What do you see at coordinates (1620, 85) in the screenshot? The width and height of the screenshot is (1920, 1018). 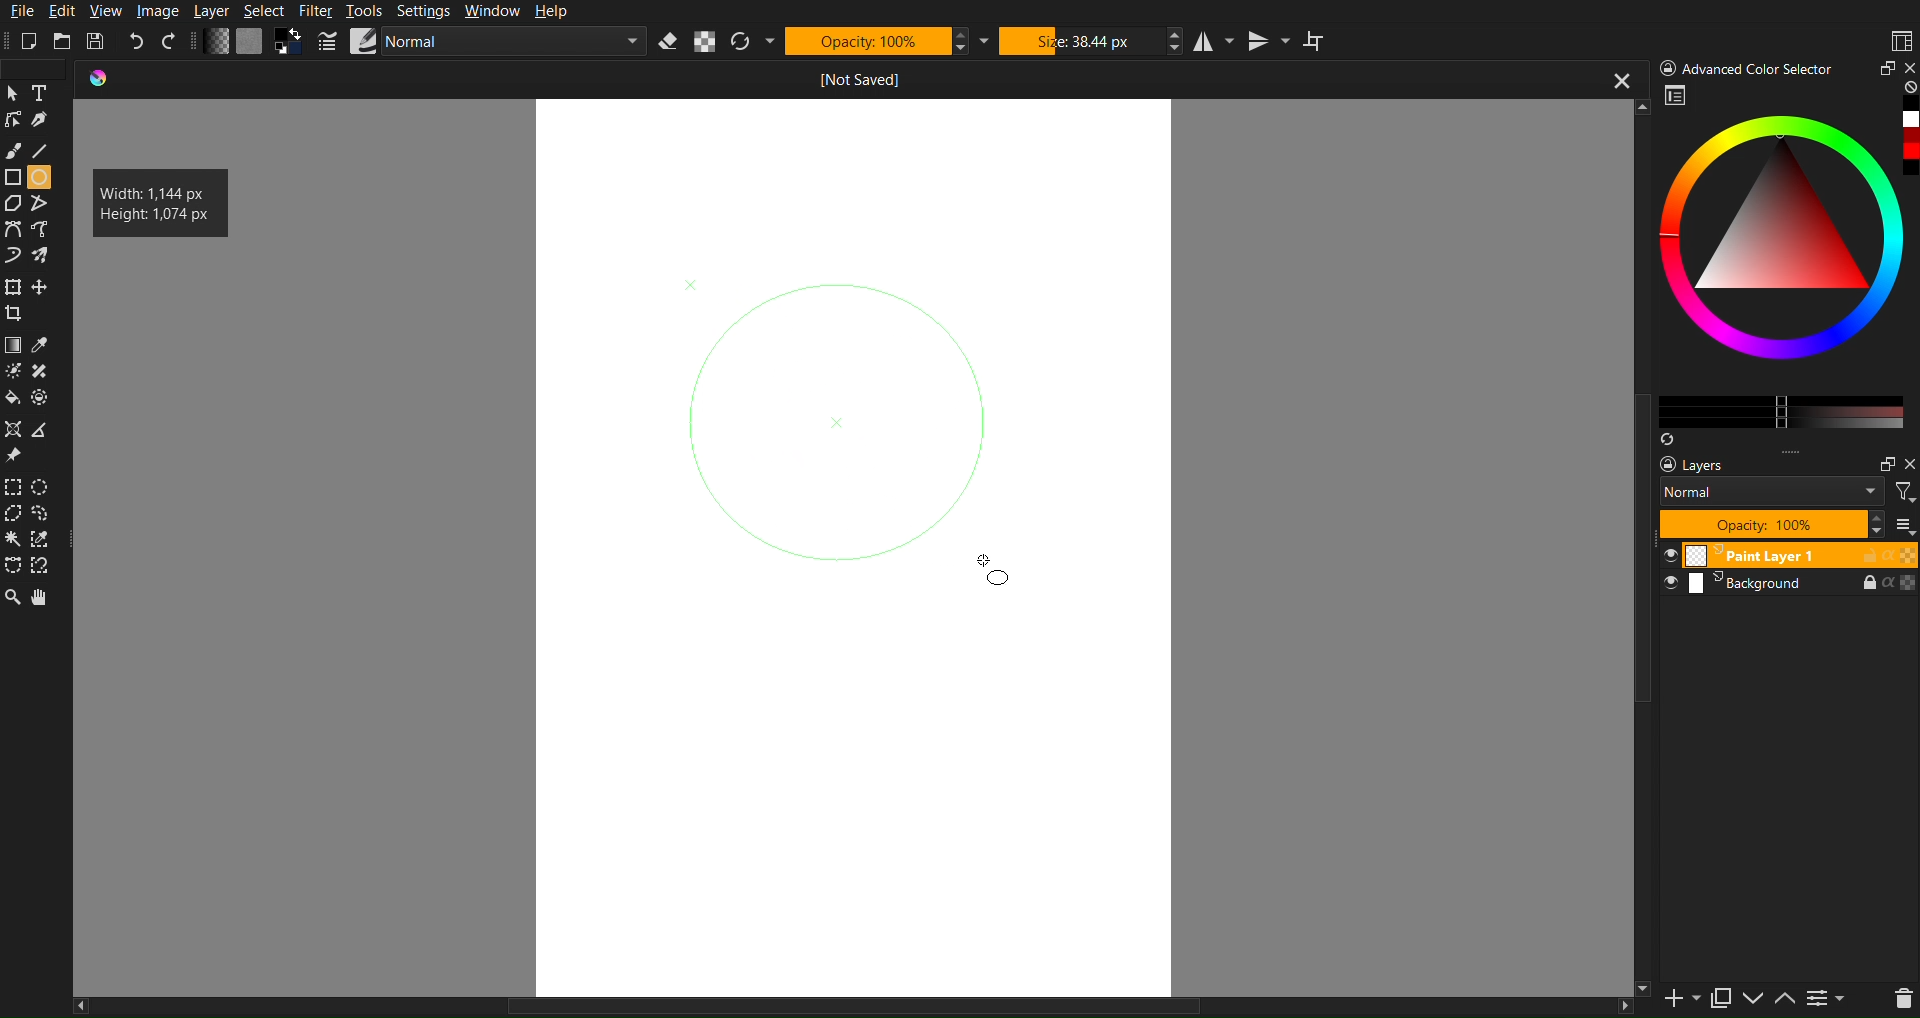 I see `close` at bounding box center [1620, 85].